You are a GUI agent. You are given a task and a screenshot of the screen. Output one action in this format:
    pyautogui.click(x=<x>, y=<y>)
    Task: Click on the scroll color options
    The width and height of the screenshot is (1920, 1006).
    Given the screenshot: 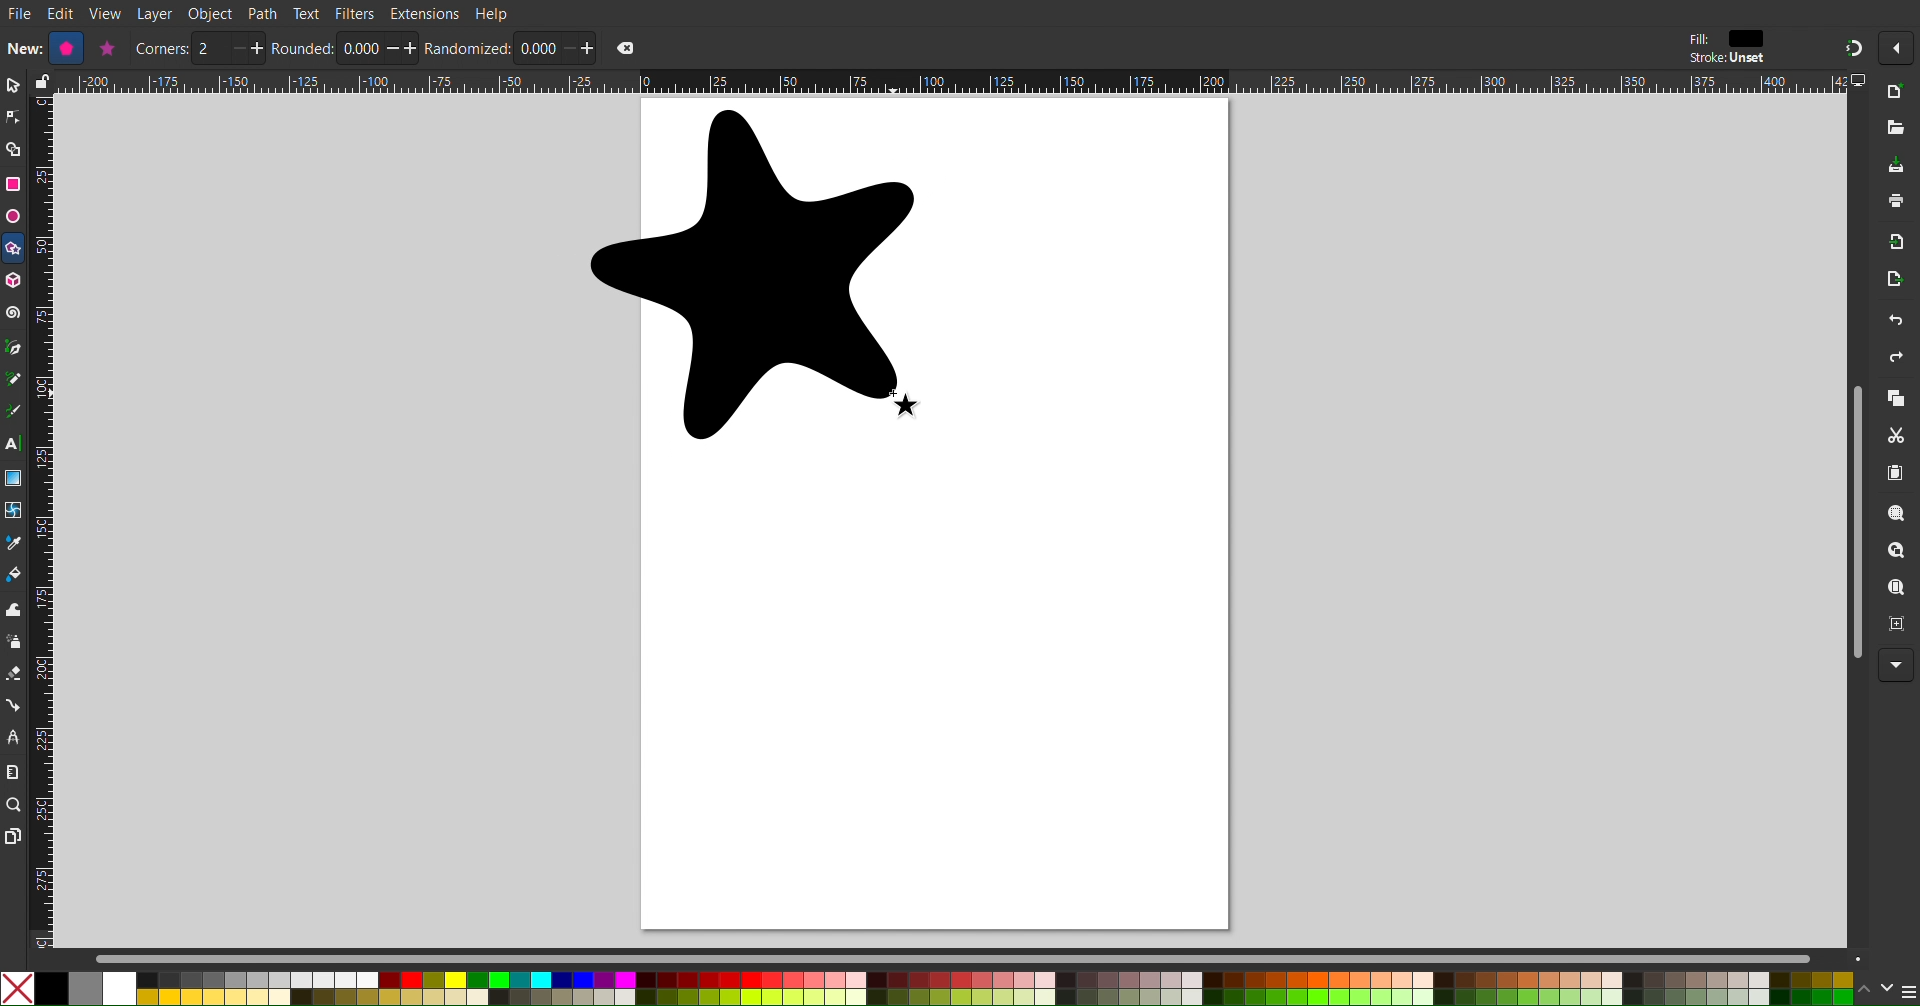 What is the action you would take?
    pyautogui.click(x=1874, y=988)
    